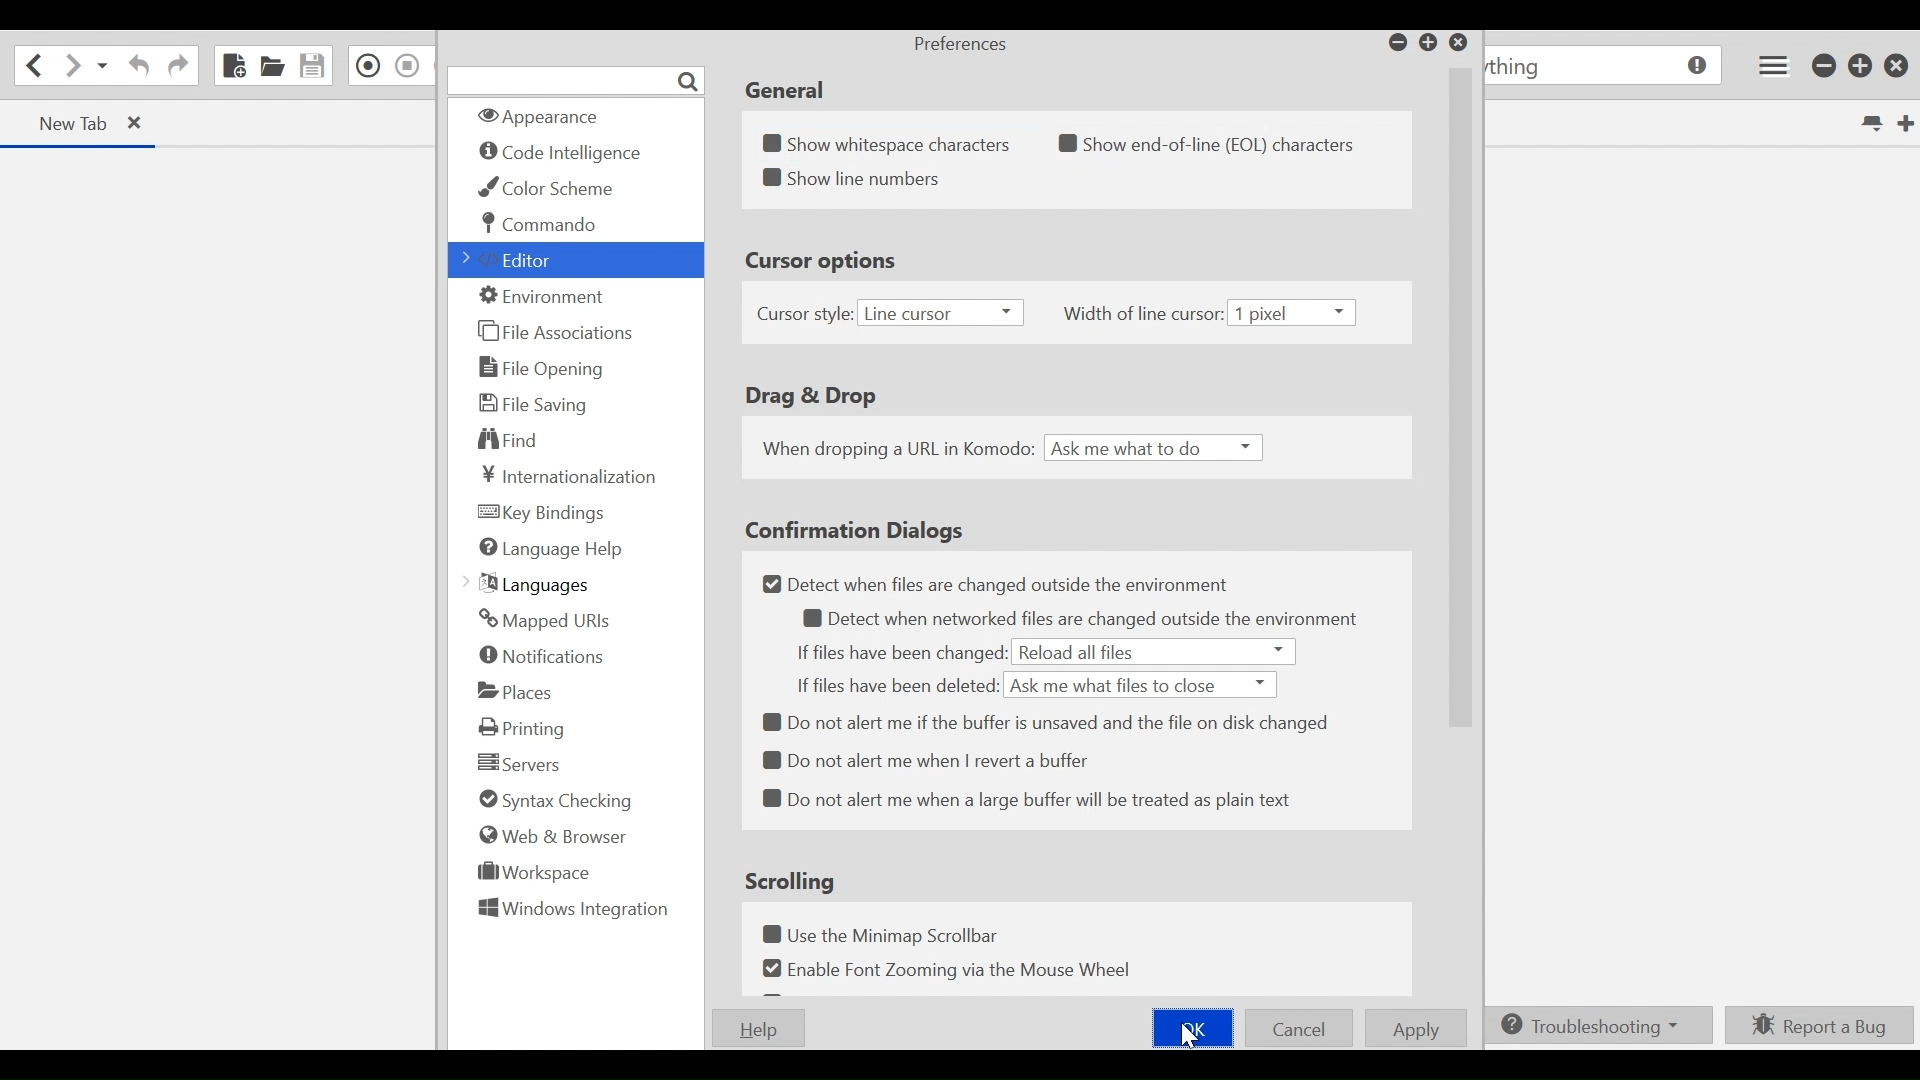 The width and height of the screenshot is (1920, 1080). What do you see at coordinates (1143, 316) in the screenshot?
I see `Width of line cursor` at bounding box center [1143, 316].